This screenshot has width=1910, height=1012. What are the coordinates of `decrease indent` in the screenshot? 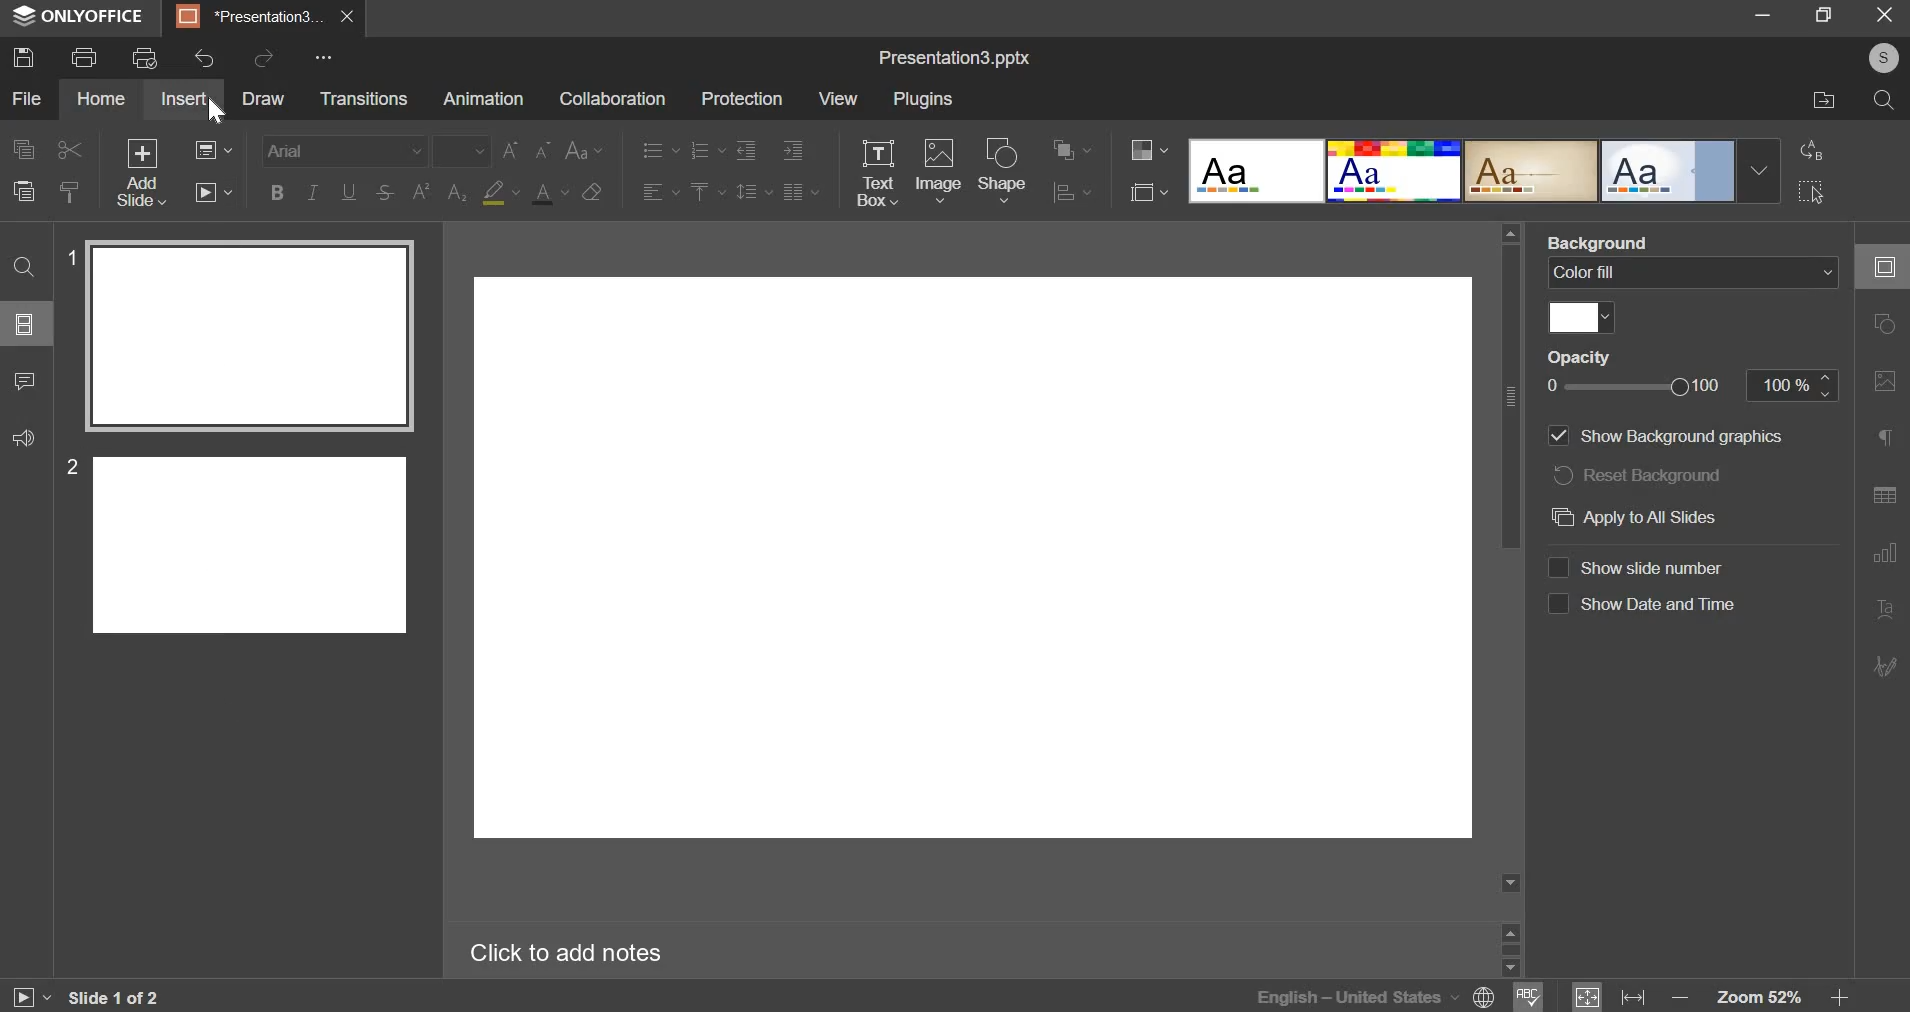 It's located at (745, 150).